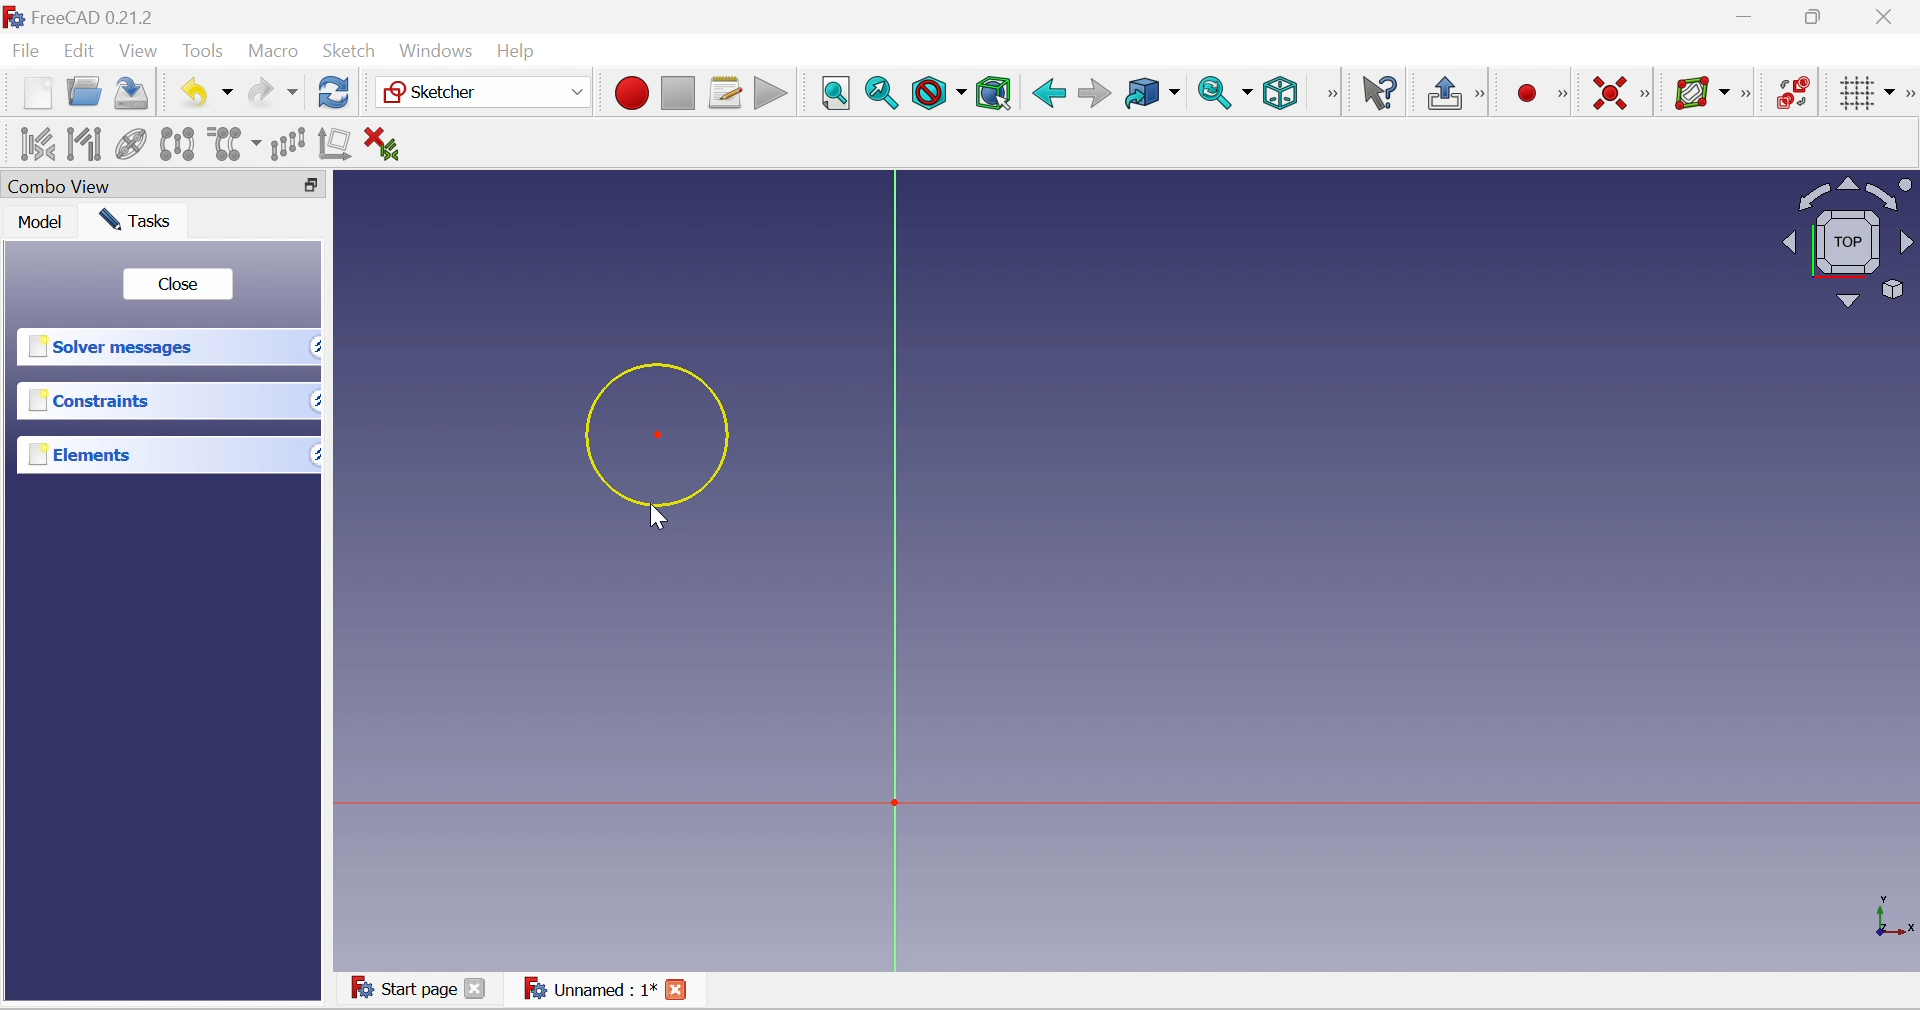 This screenshot has height=1010, width=1920. Describe the element at coordinates (82, 51) in the screenshot. I see `Edit` at that location.